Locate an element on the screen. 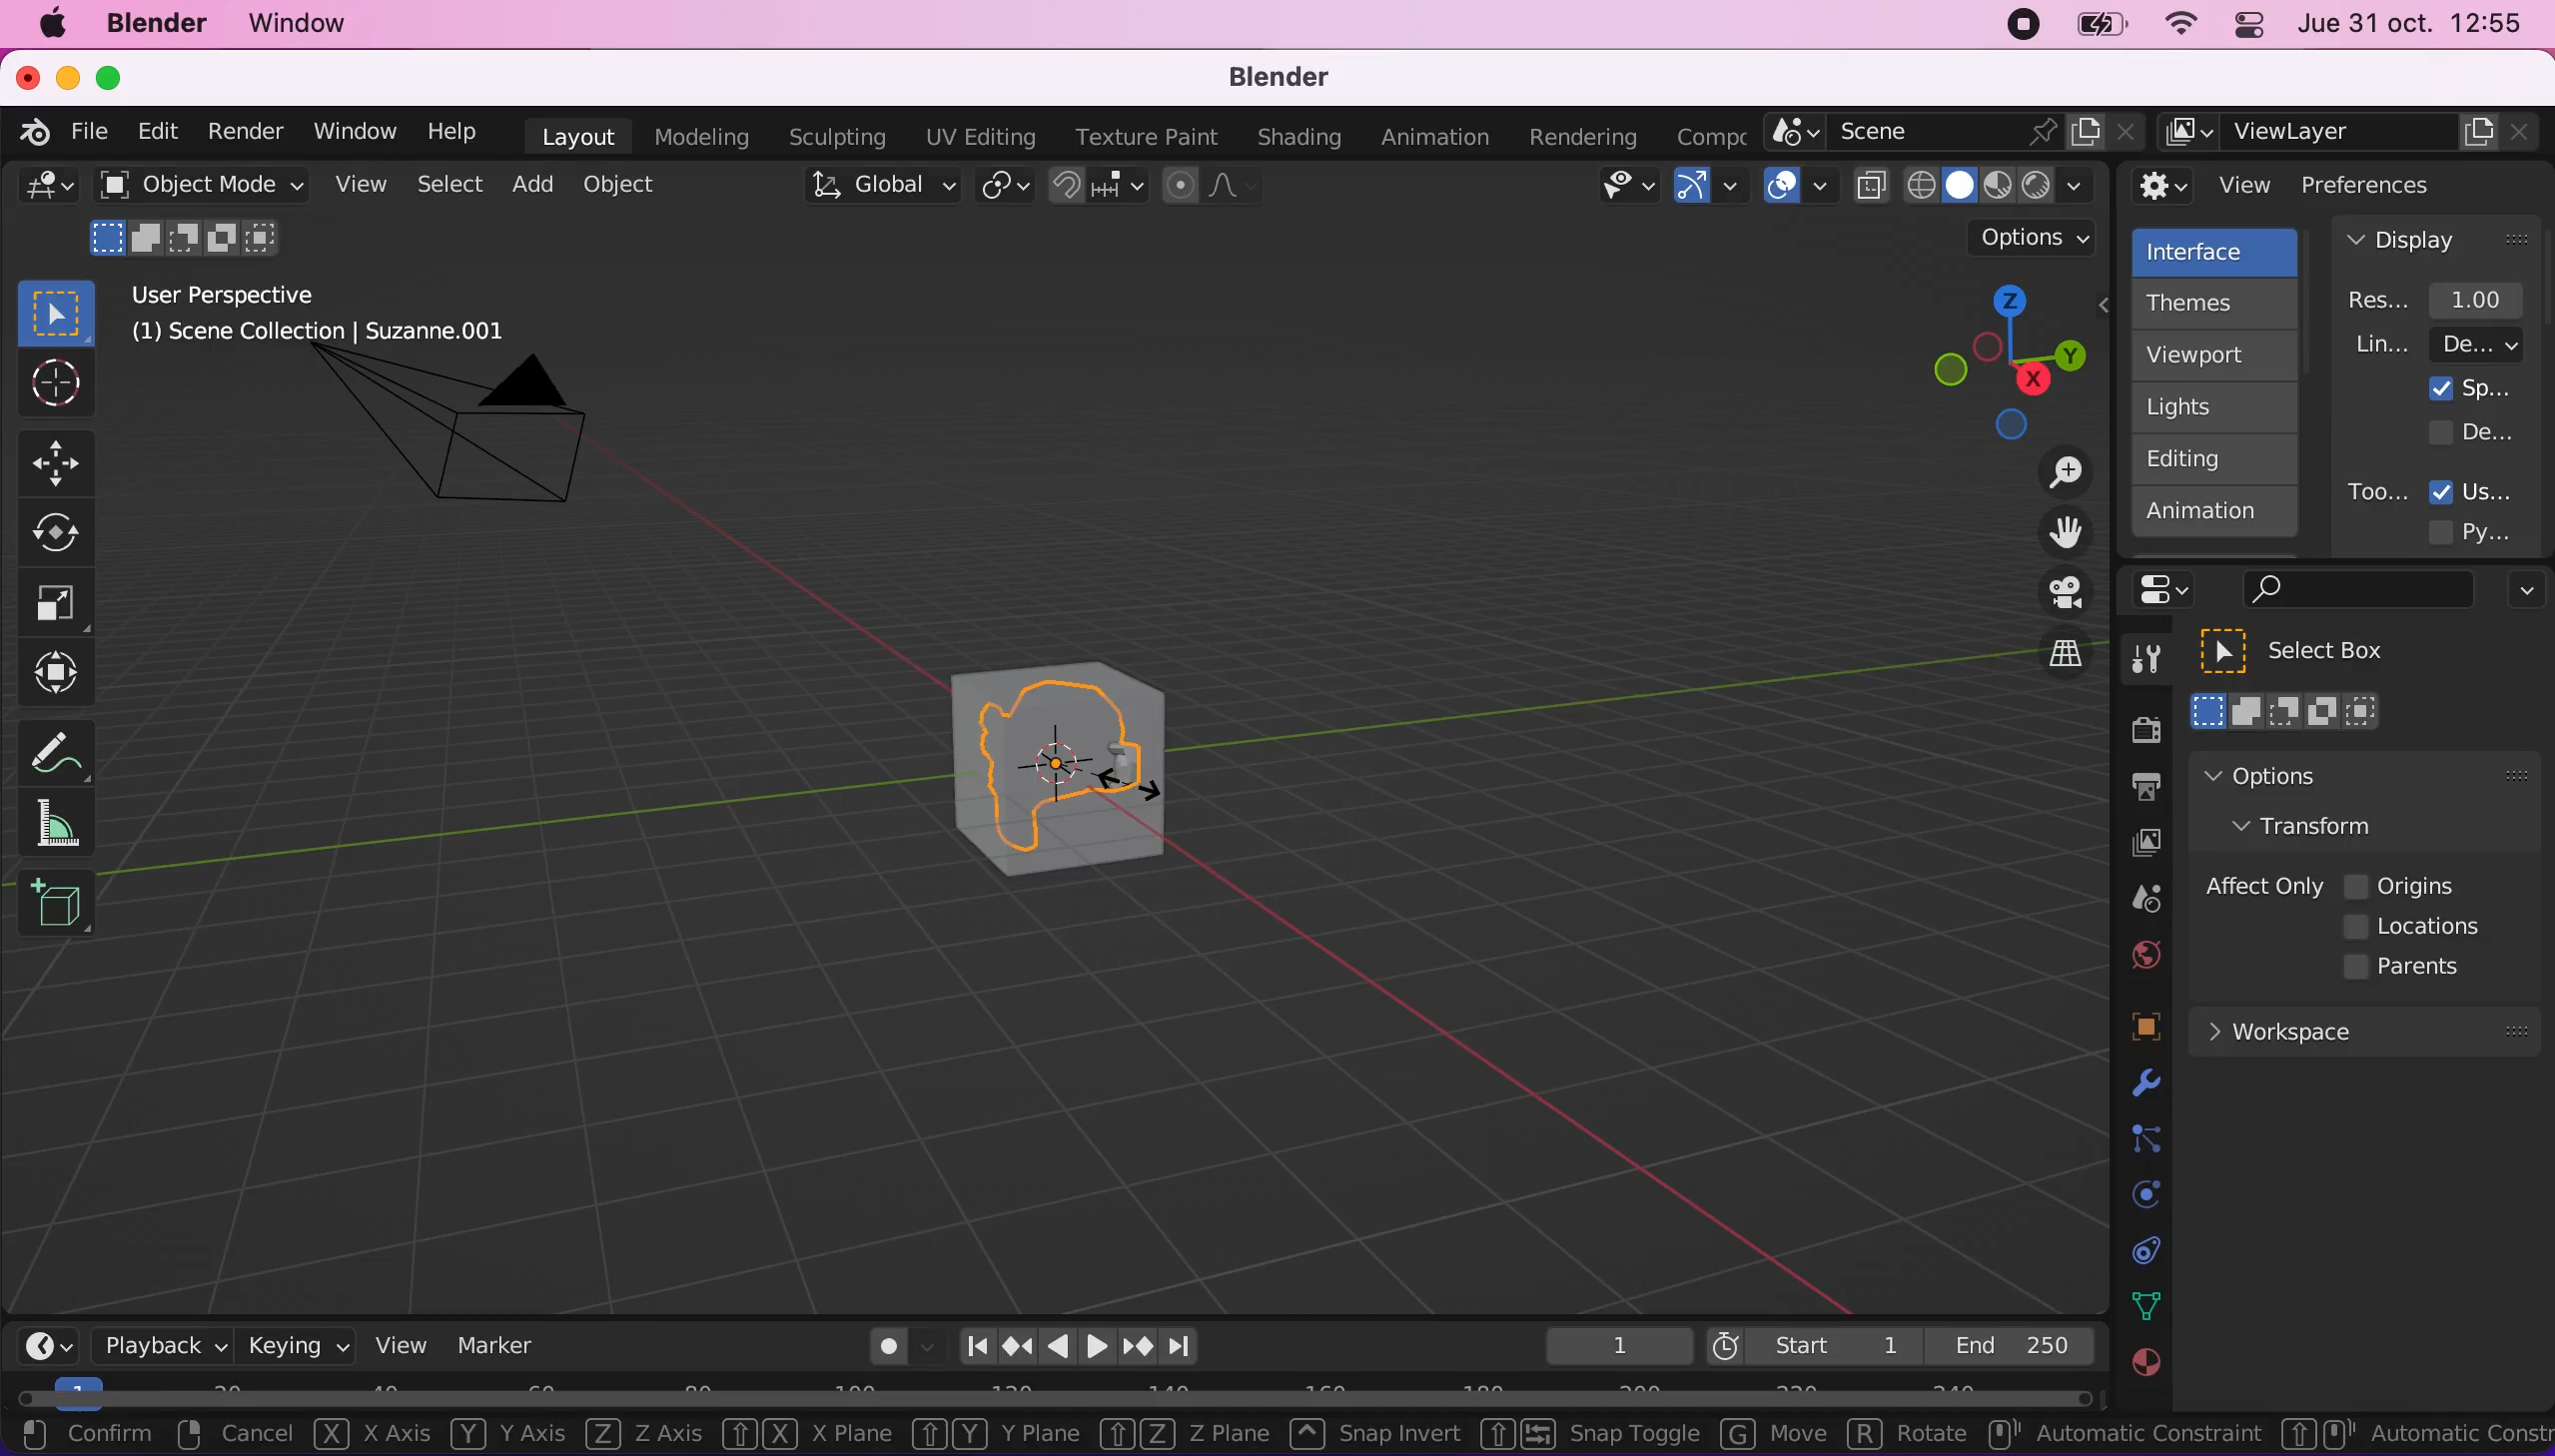 Image resolution: width=2555 pixels, height=1456 pixels. play is located at coordinates (1079, 1347).